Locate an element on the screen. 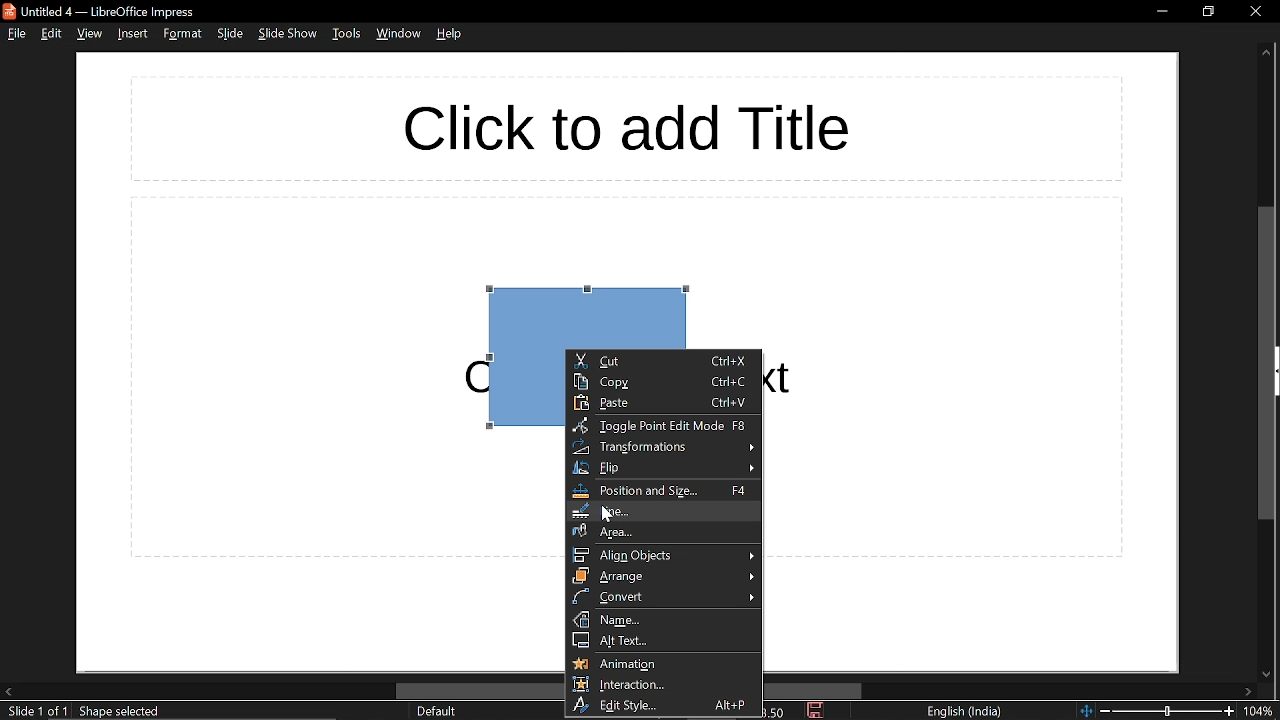 The width and height of the screenshot is (1280, 720). move left is located at coordinates (8, 690).